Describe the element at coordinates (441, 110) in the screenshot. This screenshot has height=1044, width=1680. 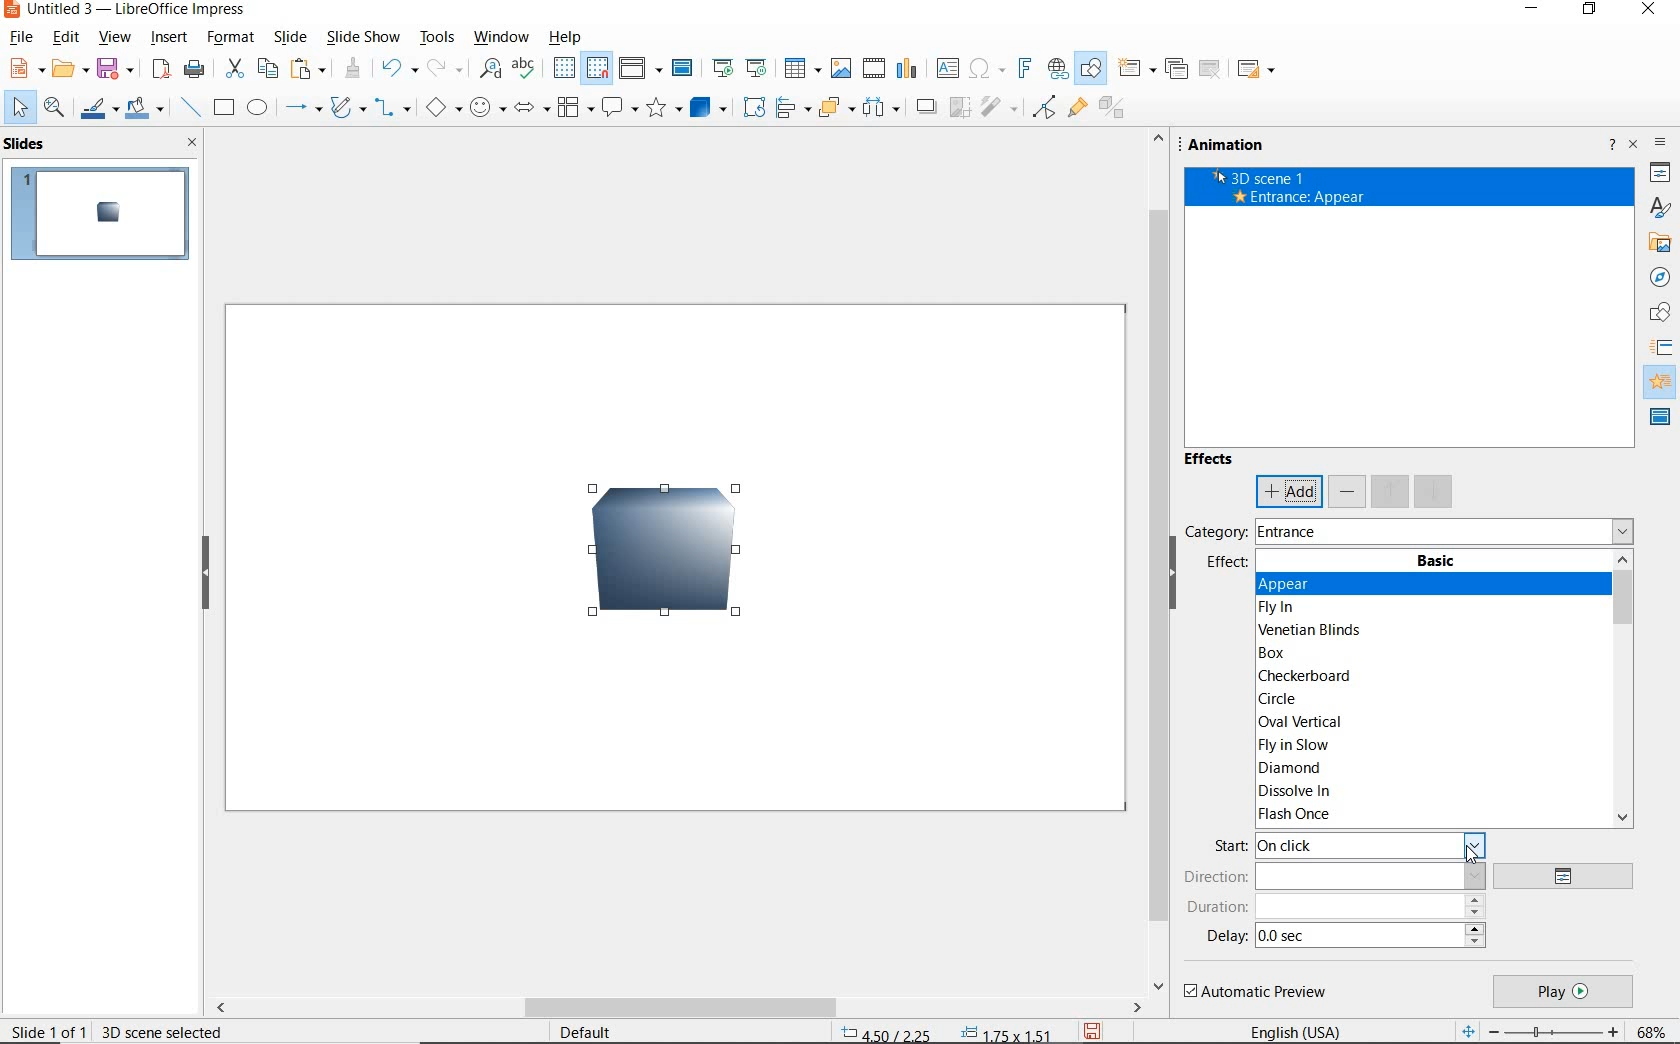
I see `basic shapes` at that location.